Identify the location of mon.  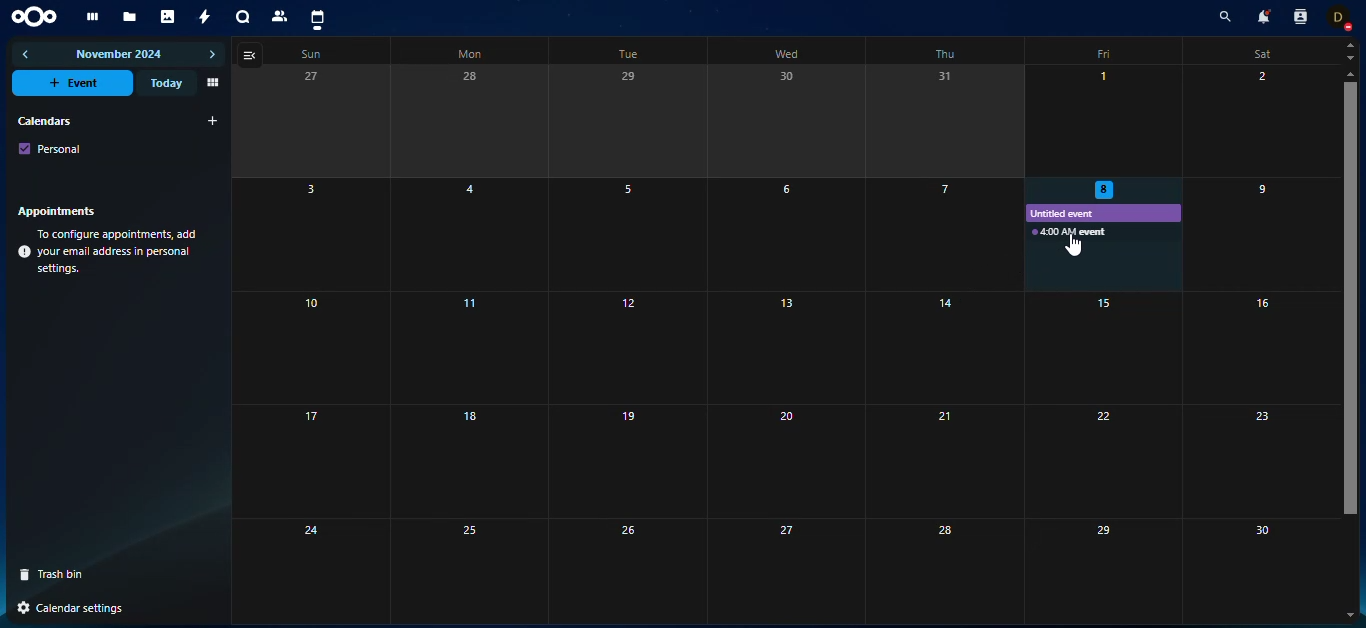
(468, 55).